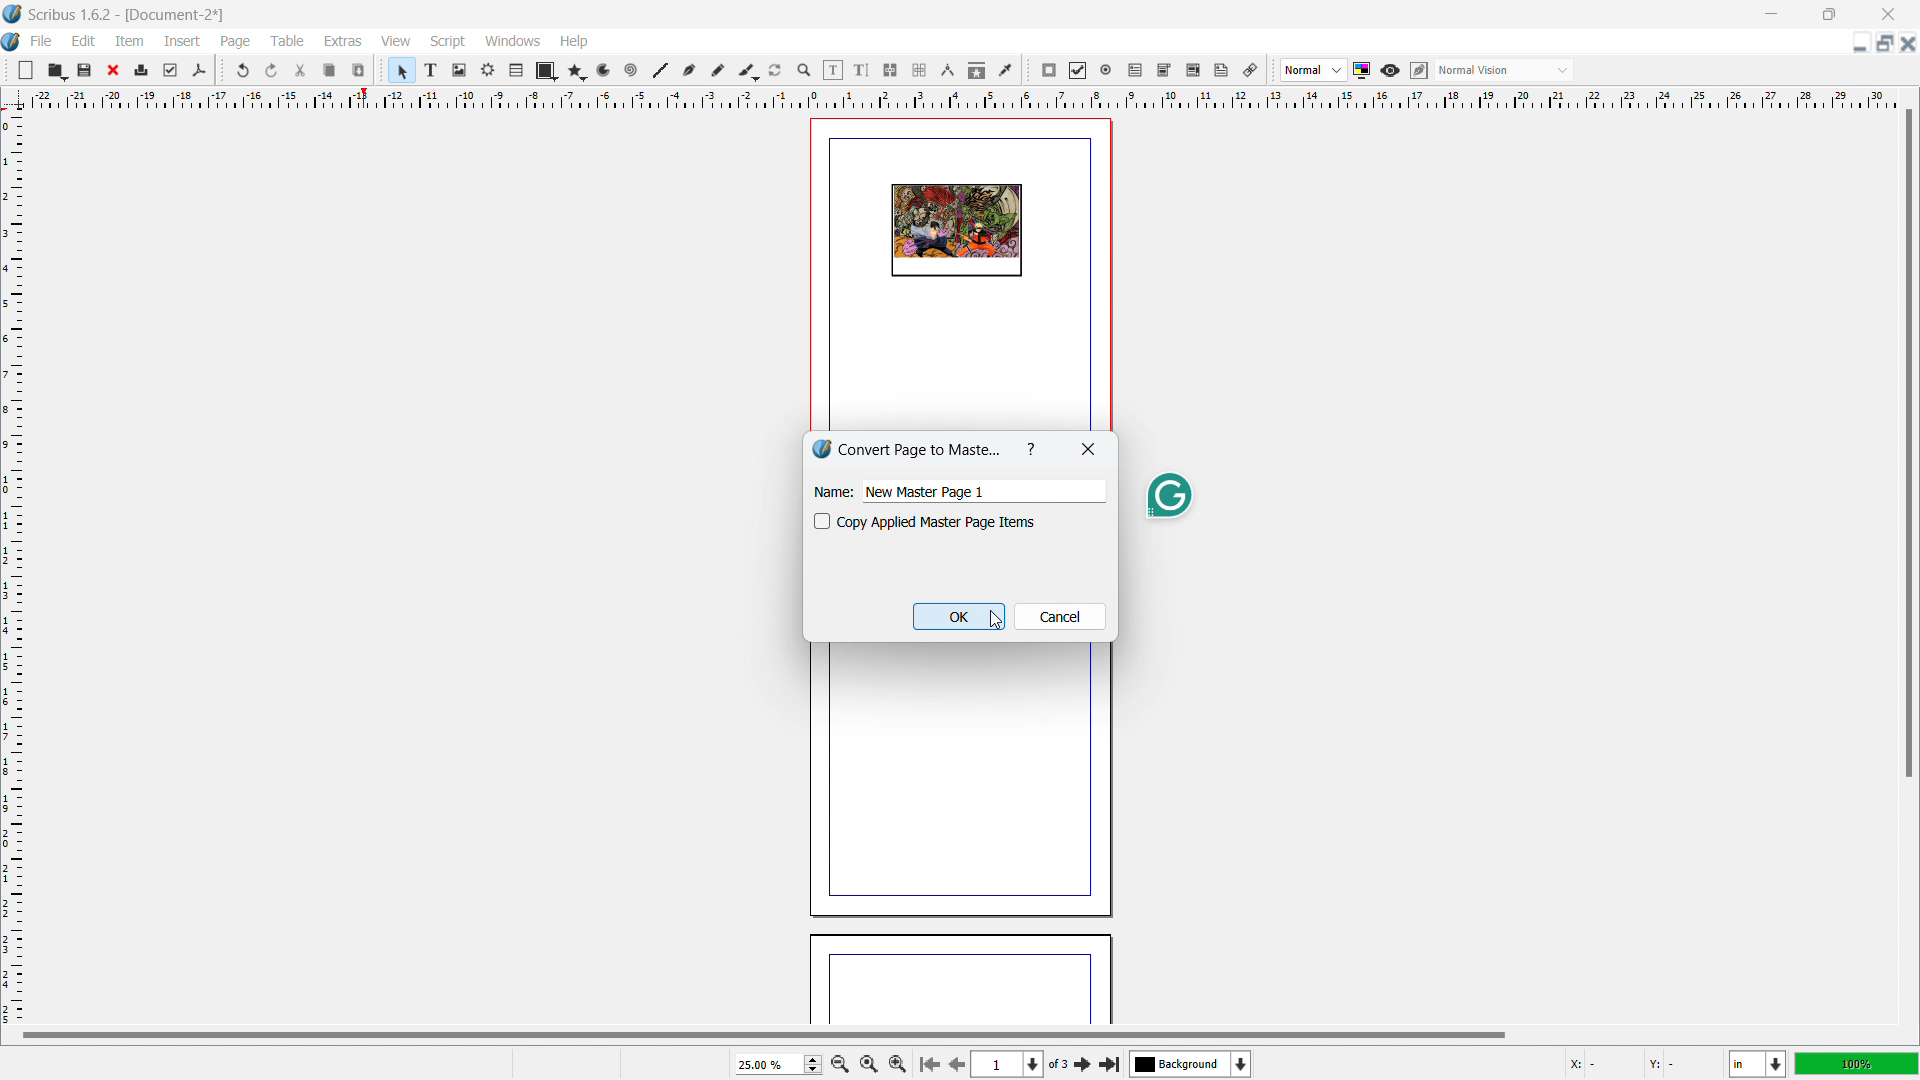 This screenshot has height=1080, width=1920. Describe the element at coordinates (115, 70) in the screenshot. I see `close` at that location.